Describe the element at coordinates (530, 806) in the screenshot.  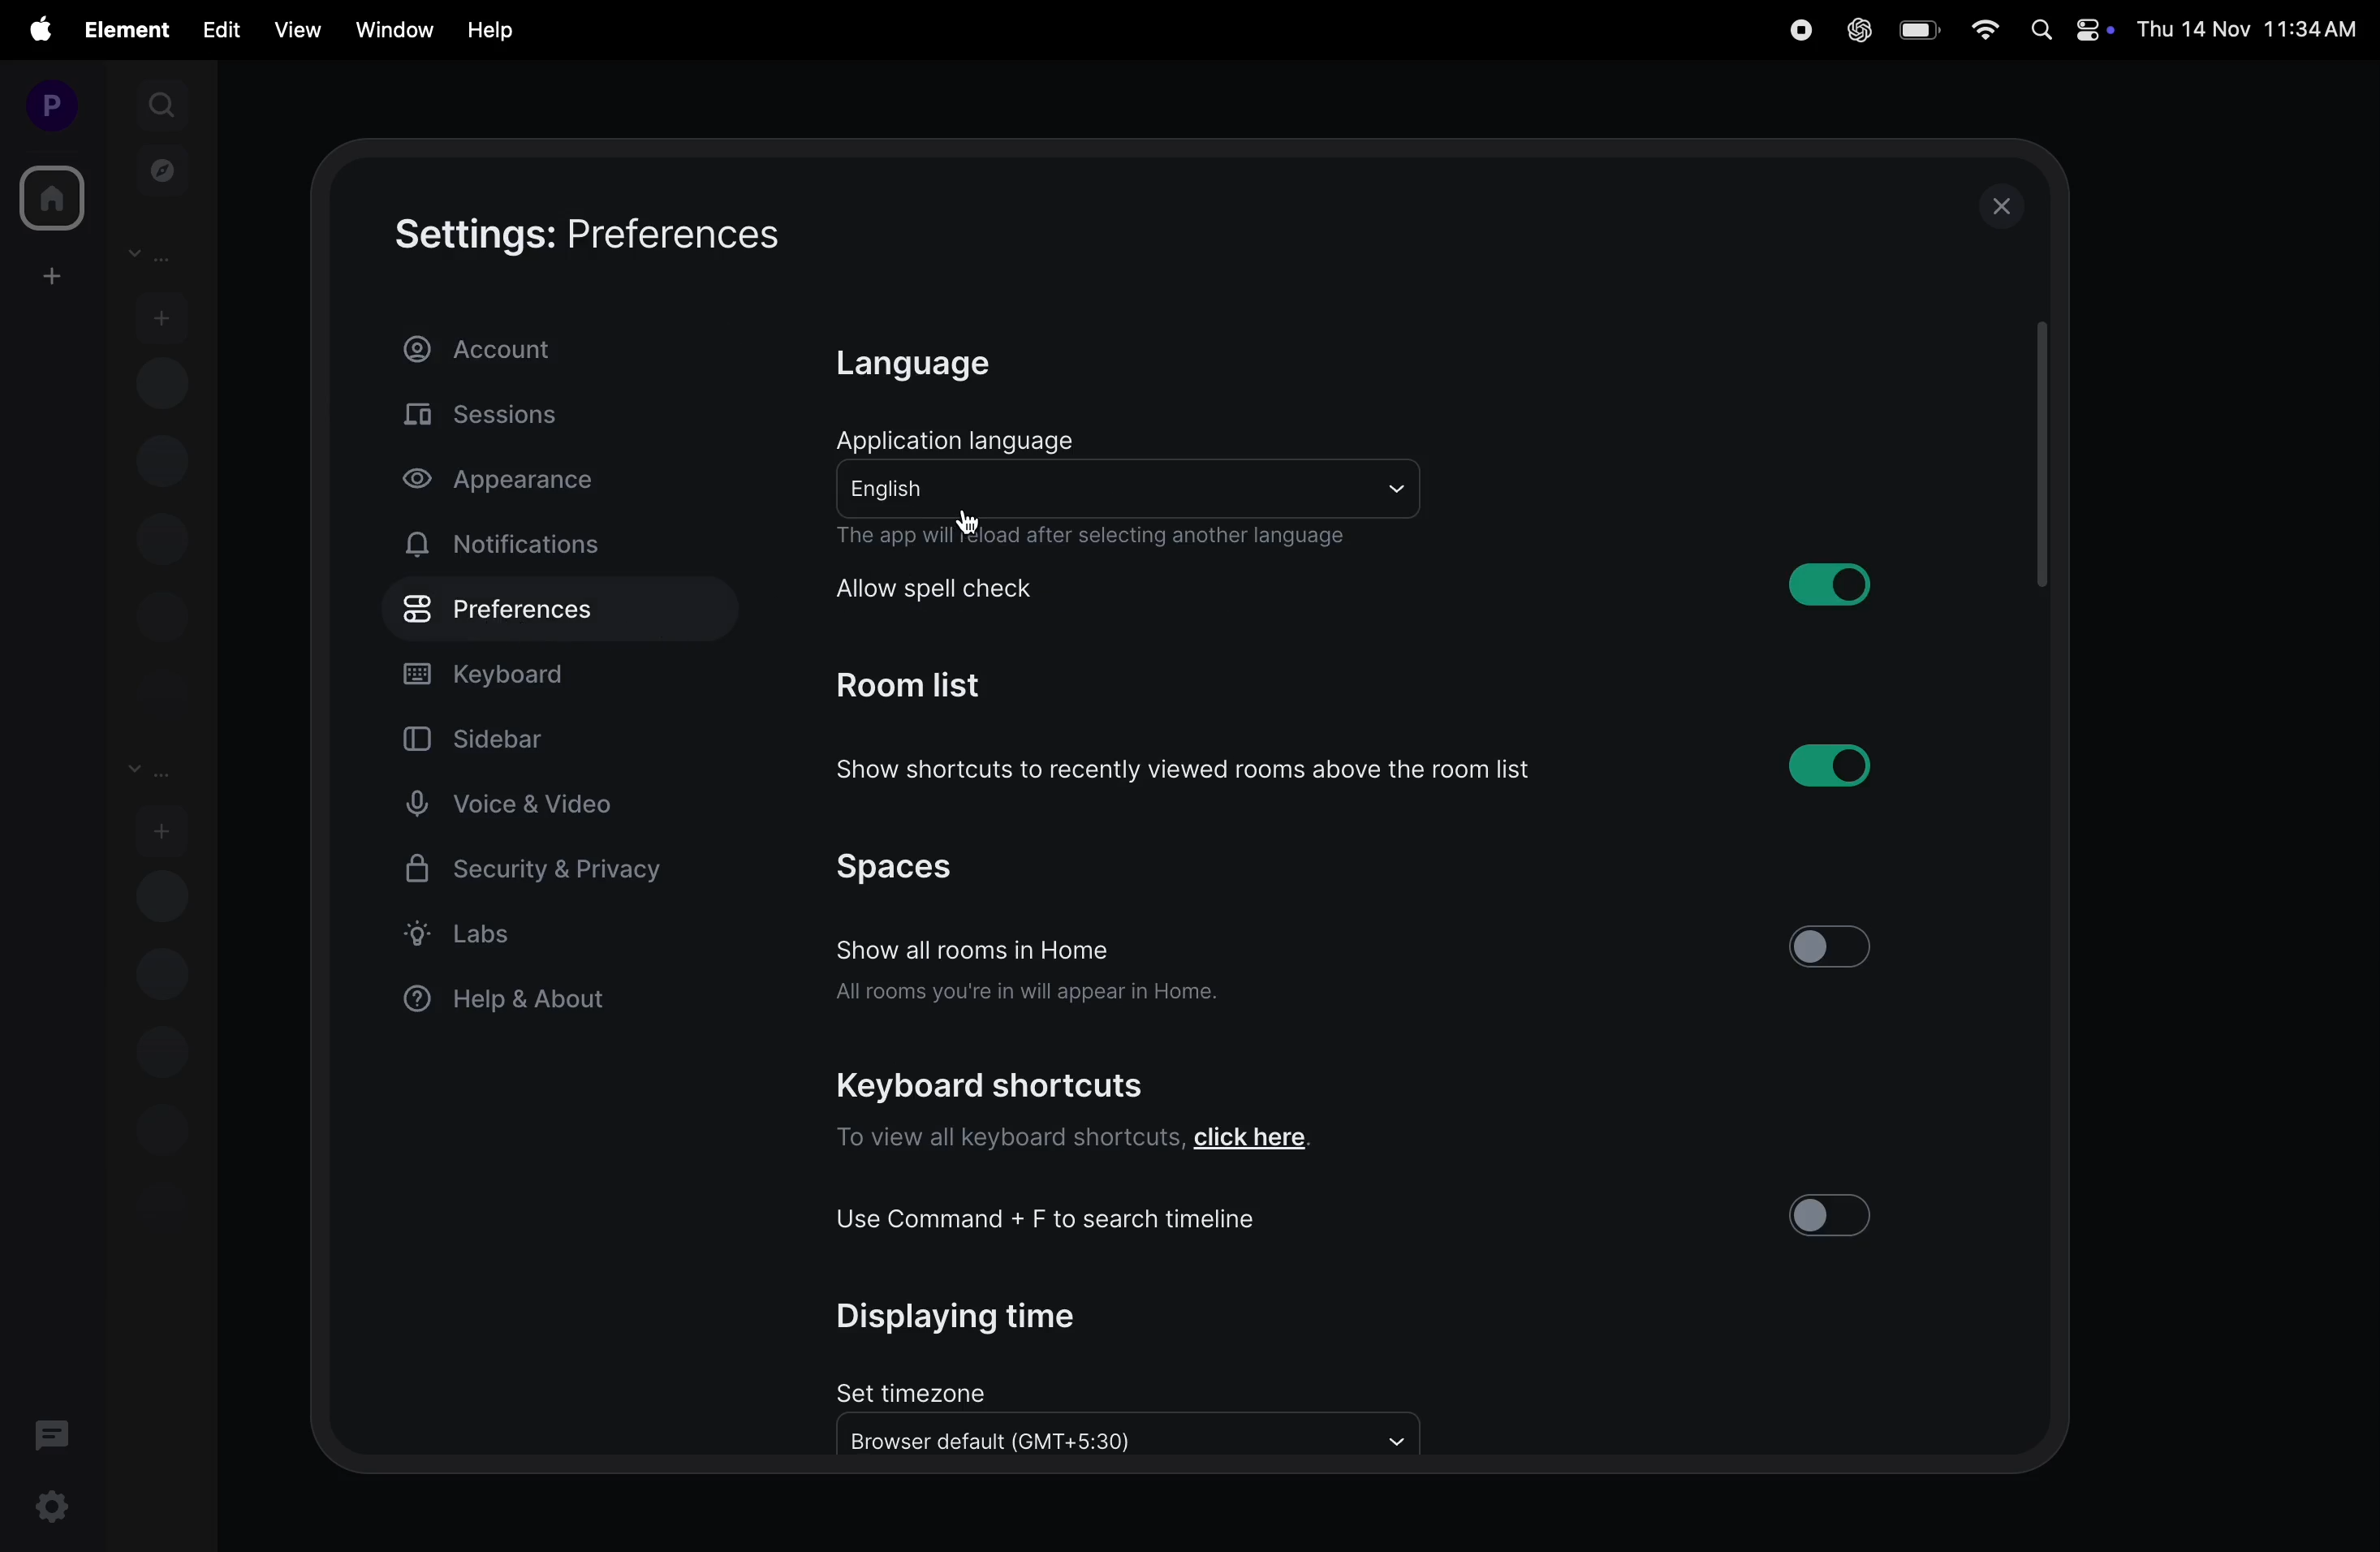
I see `voice and video` at that location.